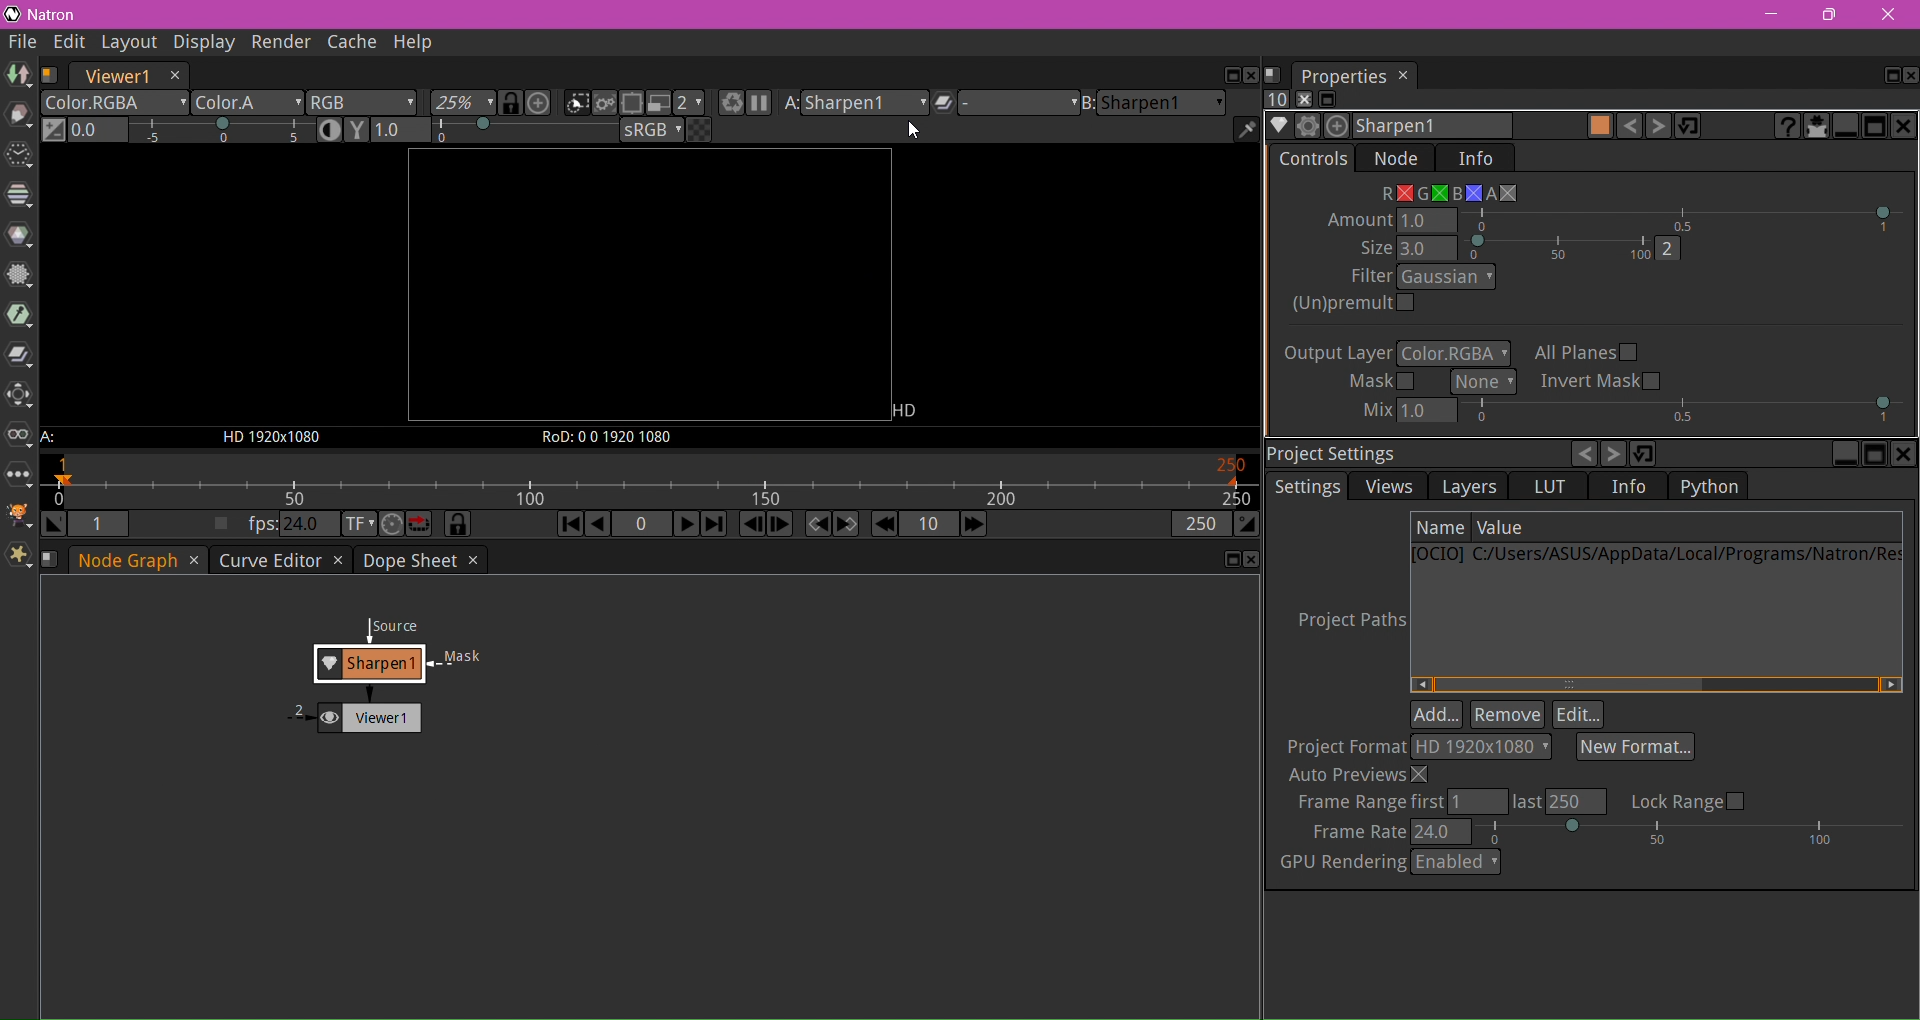  What do you see at coordinates (18, 157) in the screenshot?
I see `Time` at bounding box center [18, 157].